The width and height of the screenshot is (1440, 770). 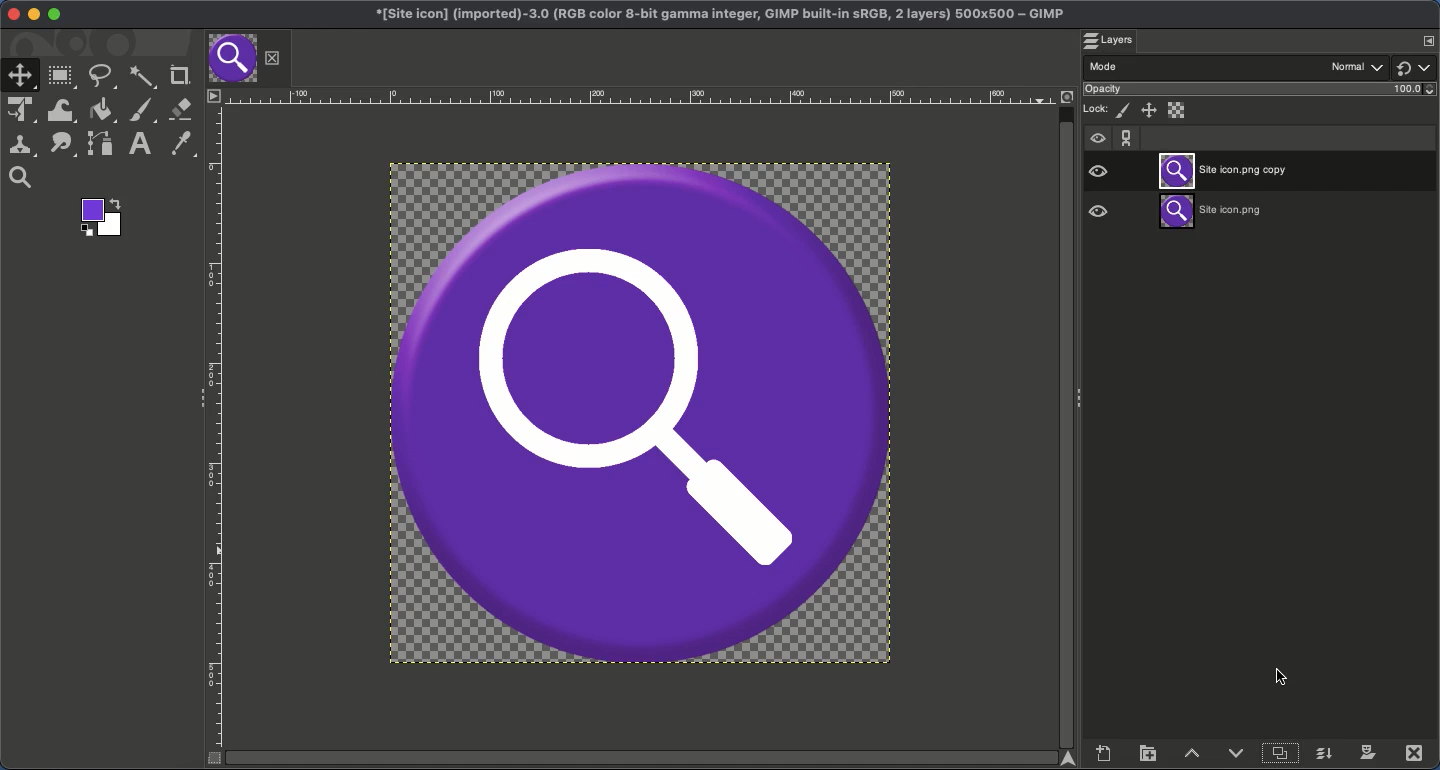 I want to click on Ruler, so click(x=215, y=426).